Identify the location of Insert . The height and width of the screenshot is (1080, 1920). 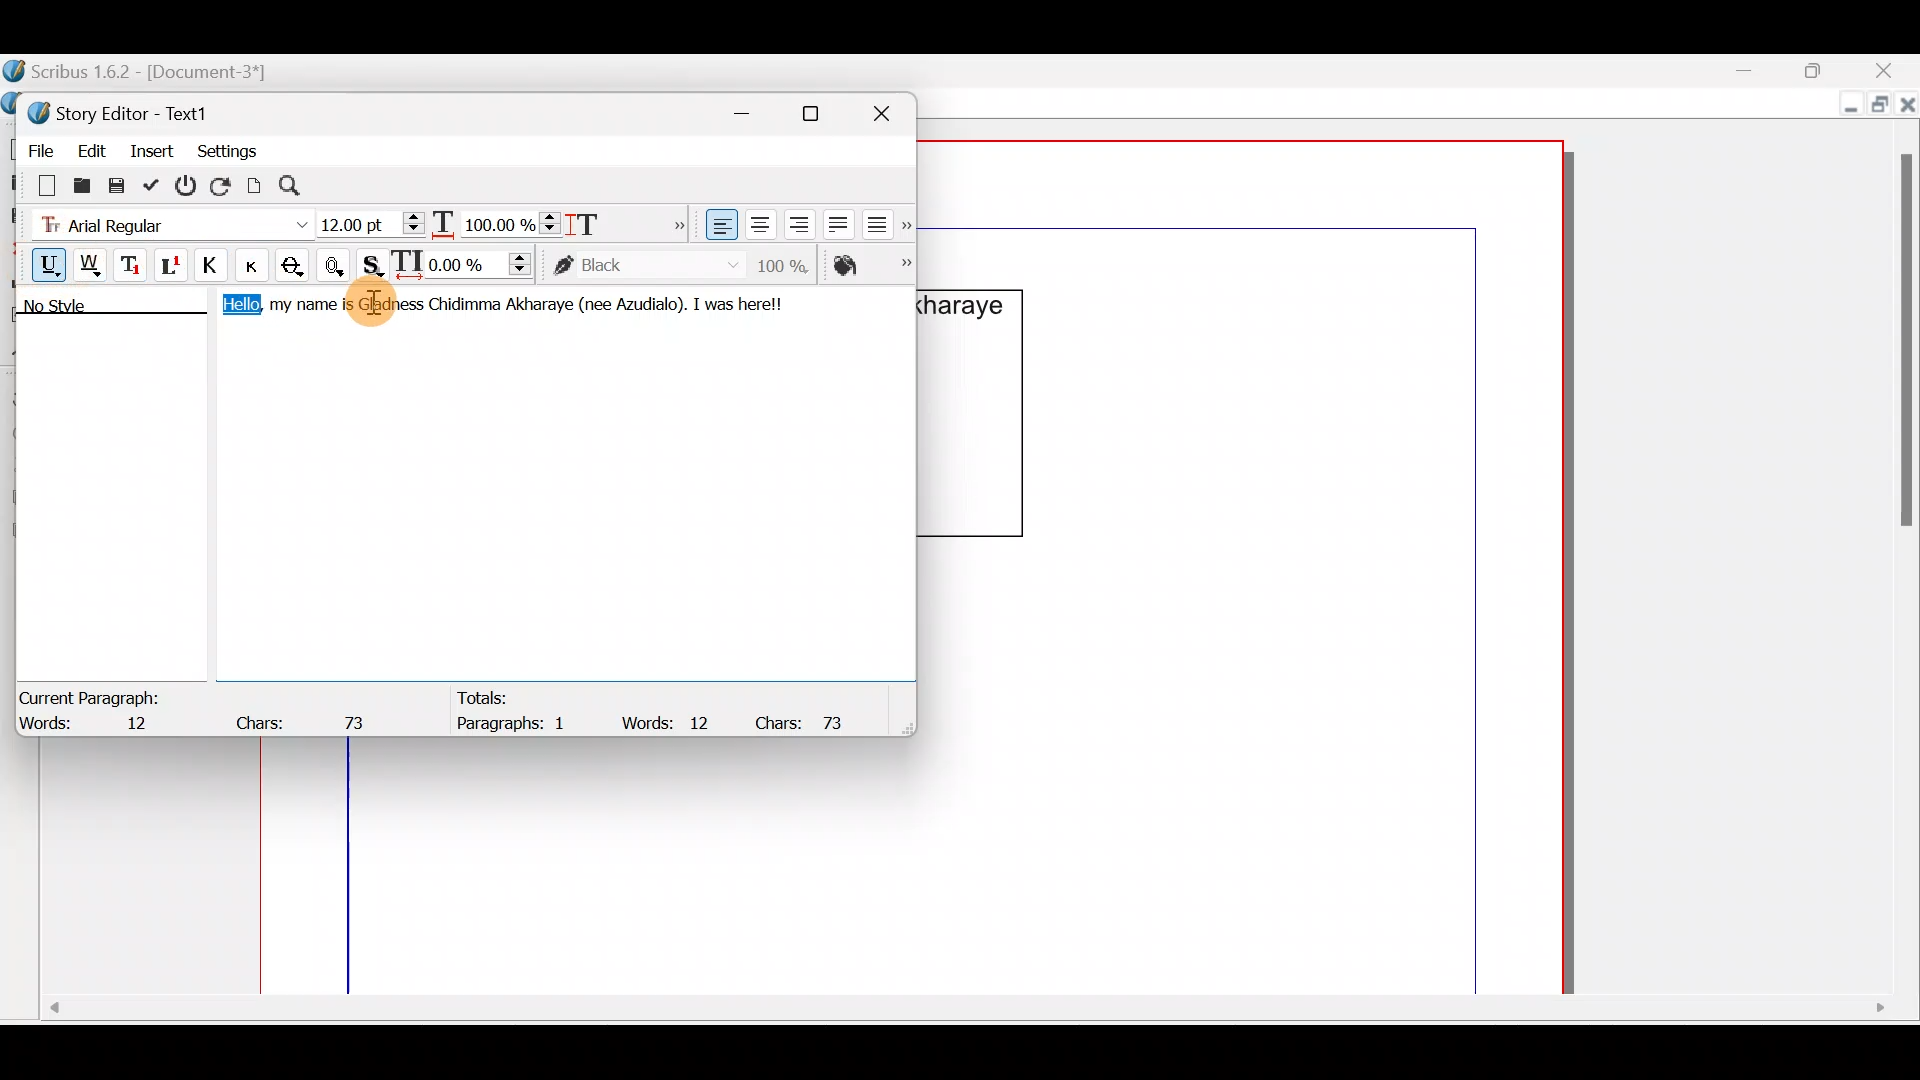
(153, 149).